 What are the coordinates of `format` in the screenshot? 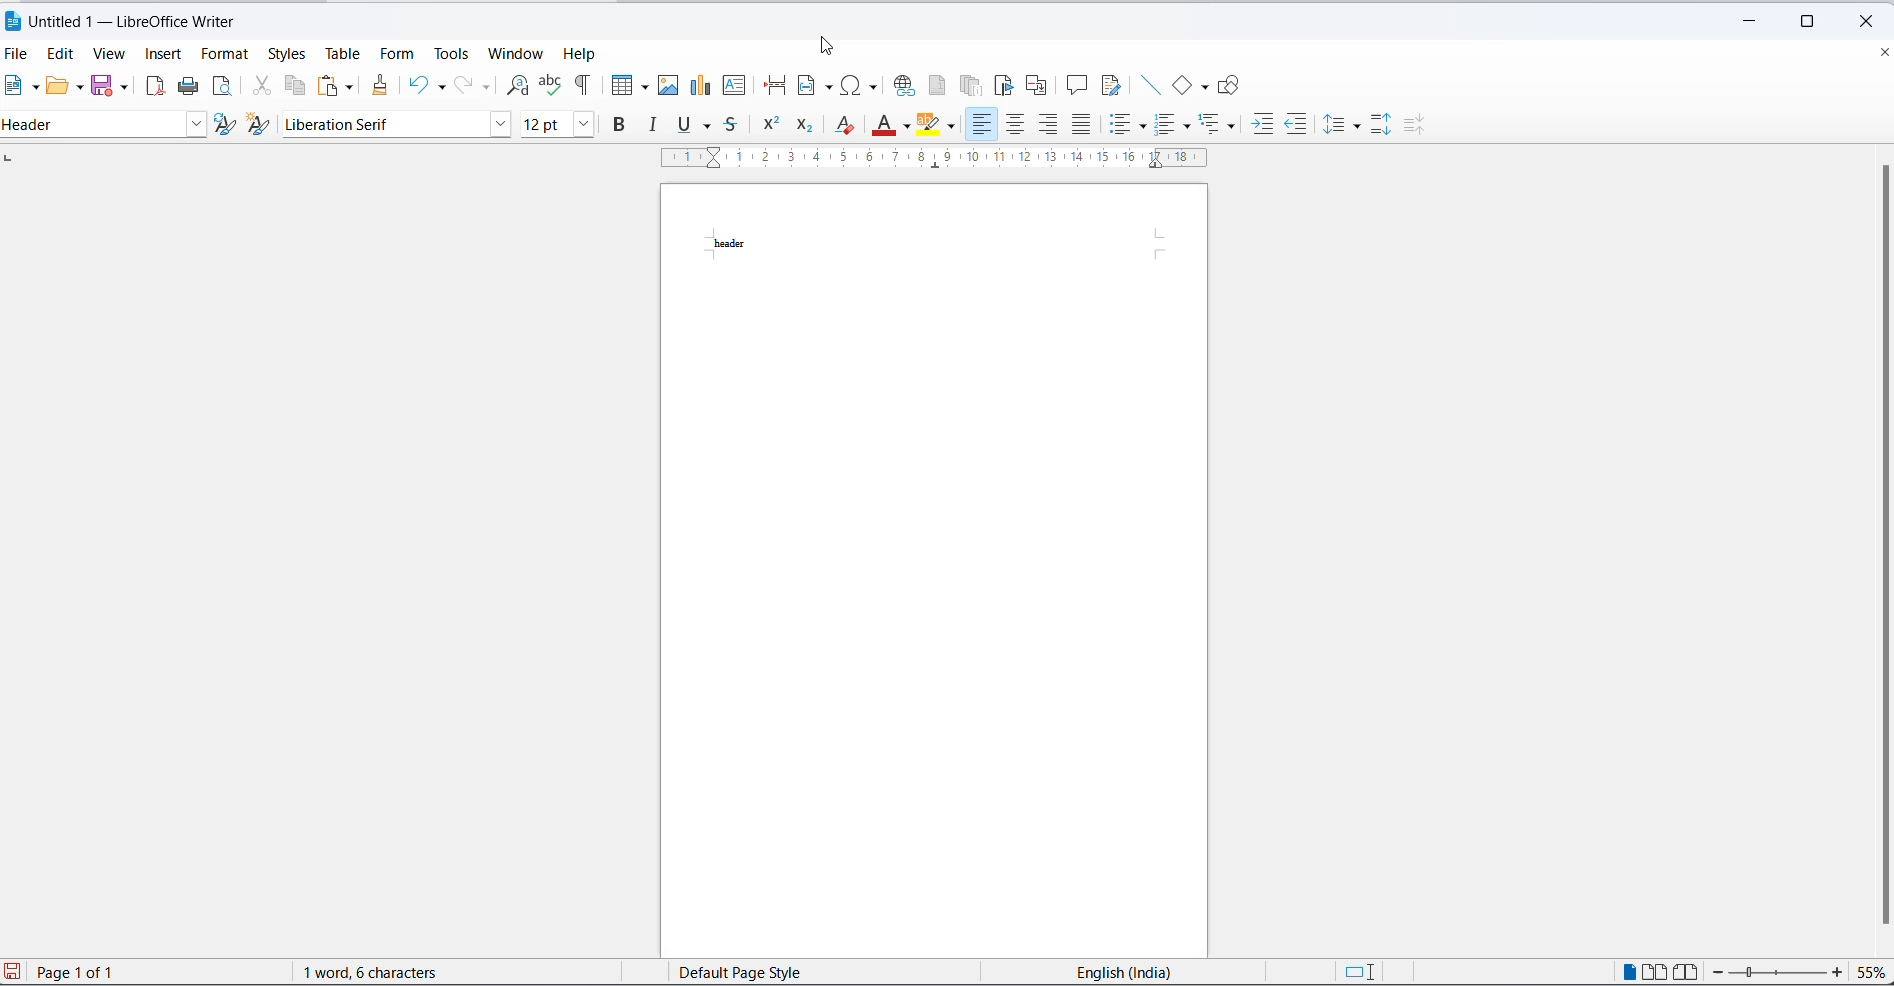 It's located at (222, 54).